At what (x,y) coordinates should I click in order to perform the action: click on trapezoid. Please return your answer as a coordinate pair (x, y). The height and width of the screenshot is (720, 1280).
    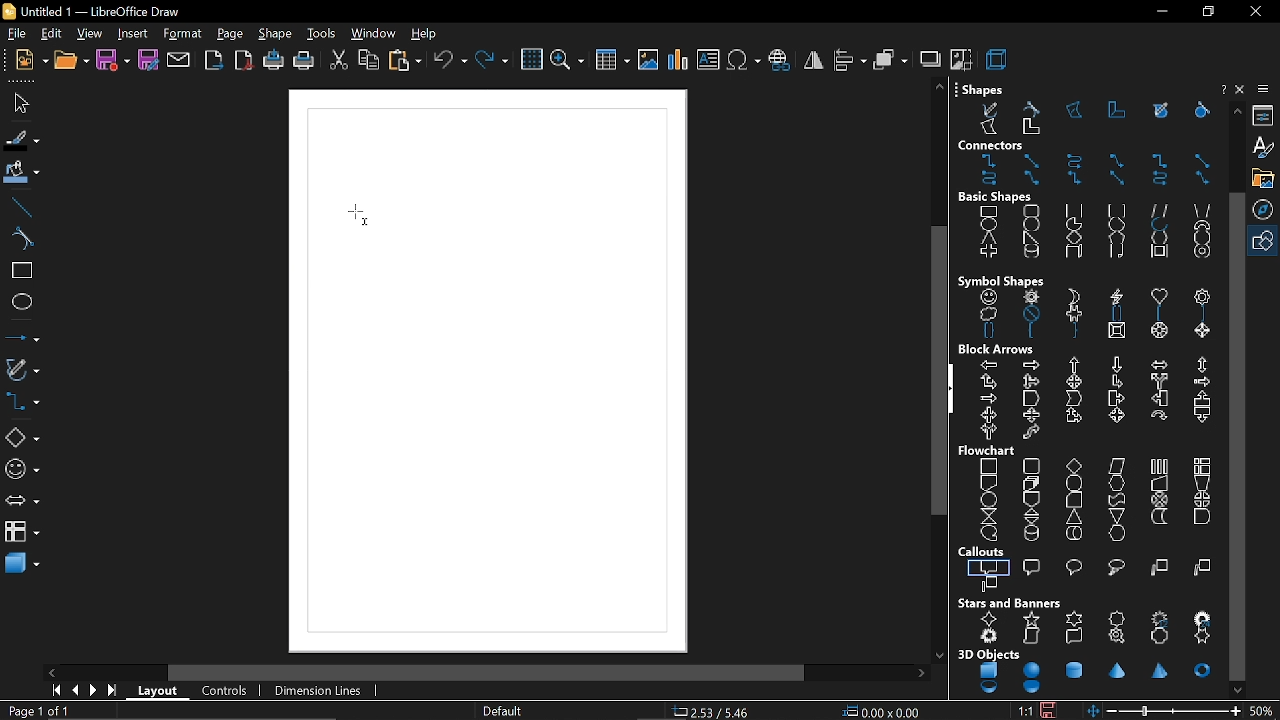
    Looking at the image, I should click on (1203, 208).